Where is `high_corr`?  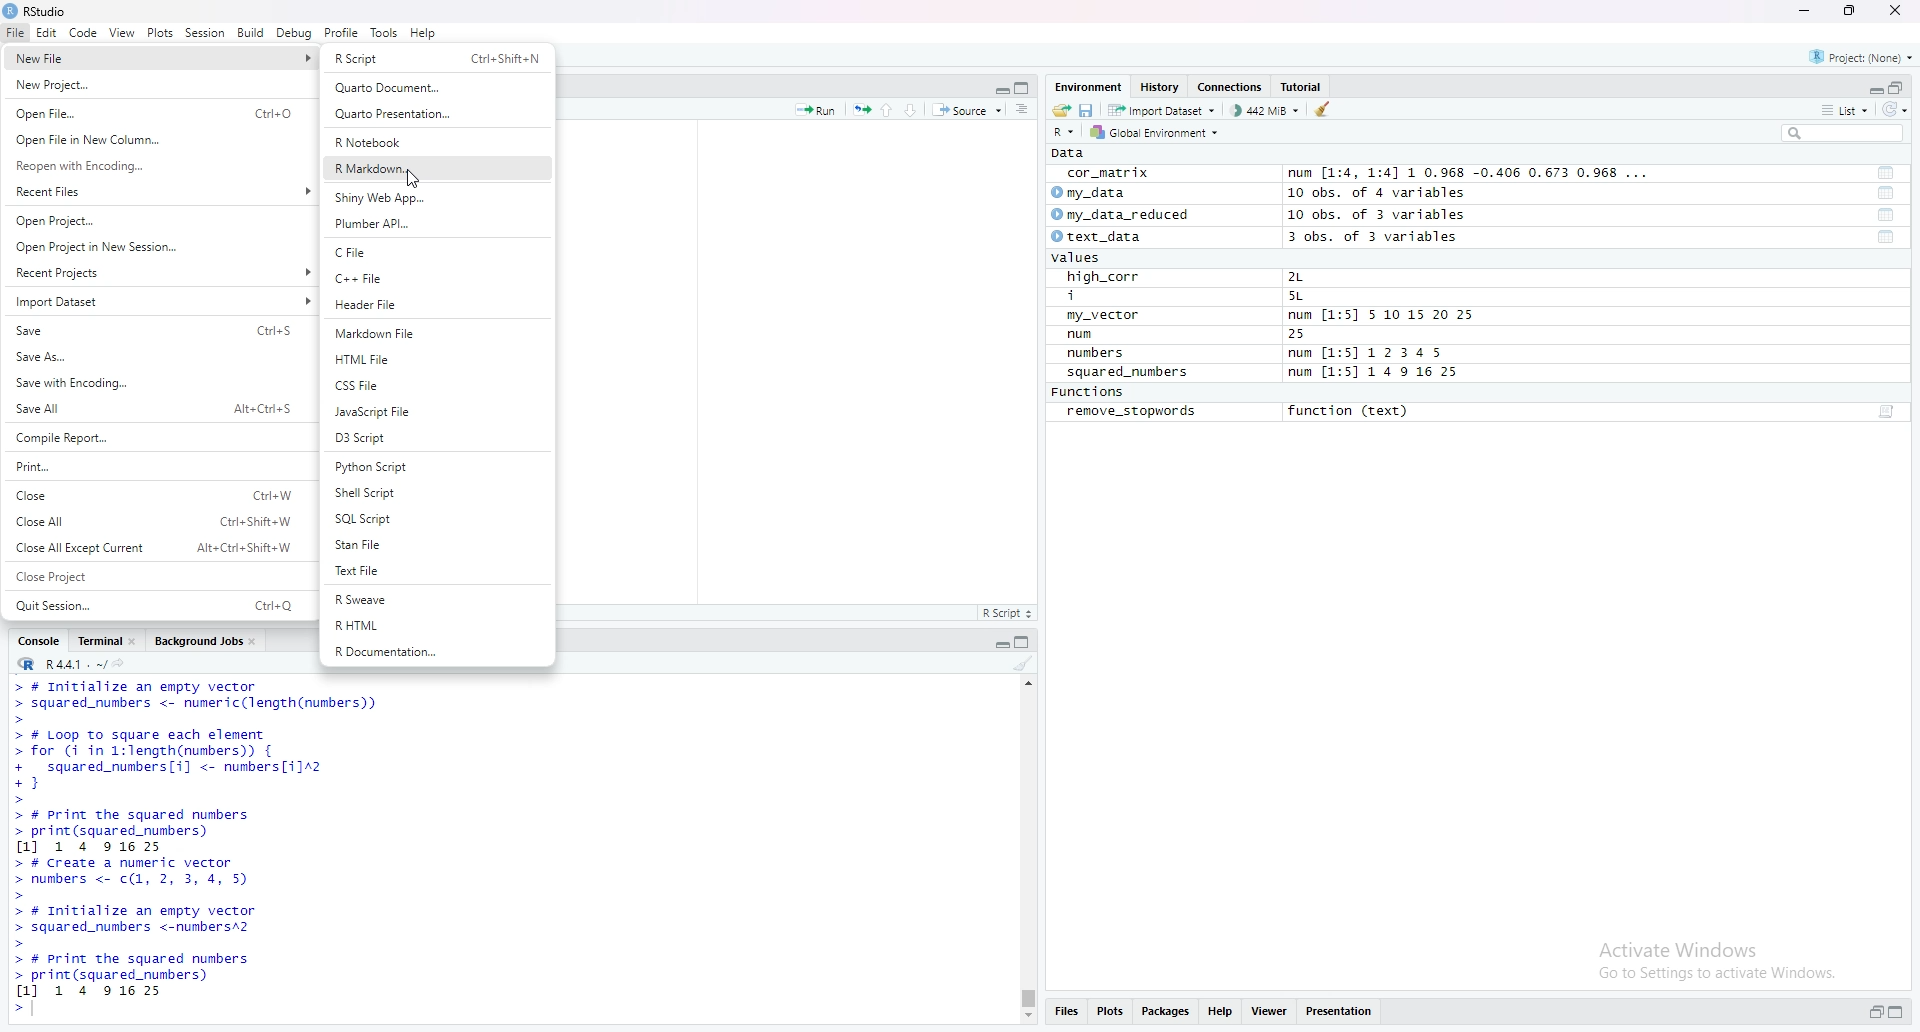 high_corr is located at coordinates (1101, 276).